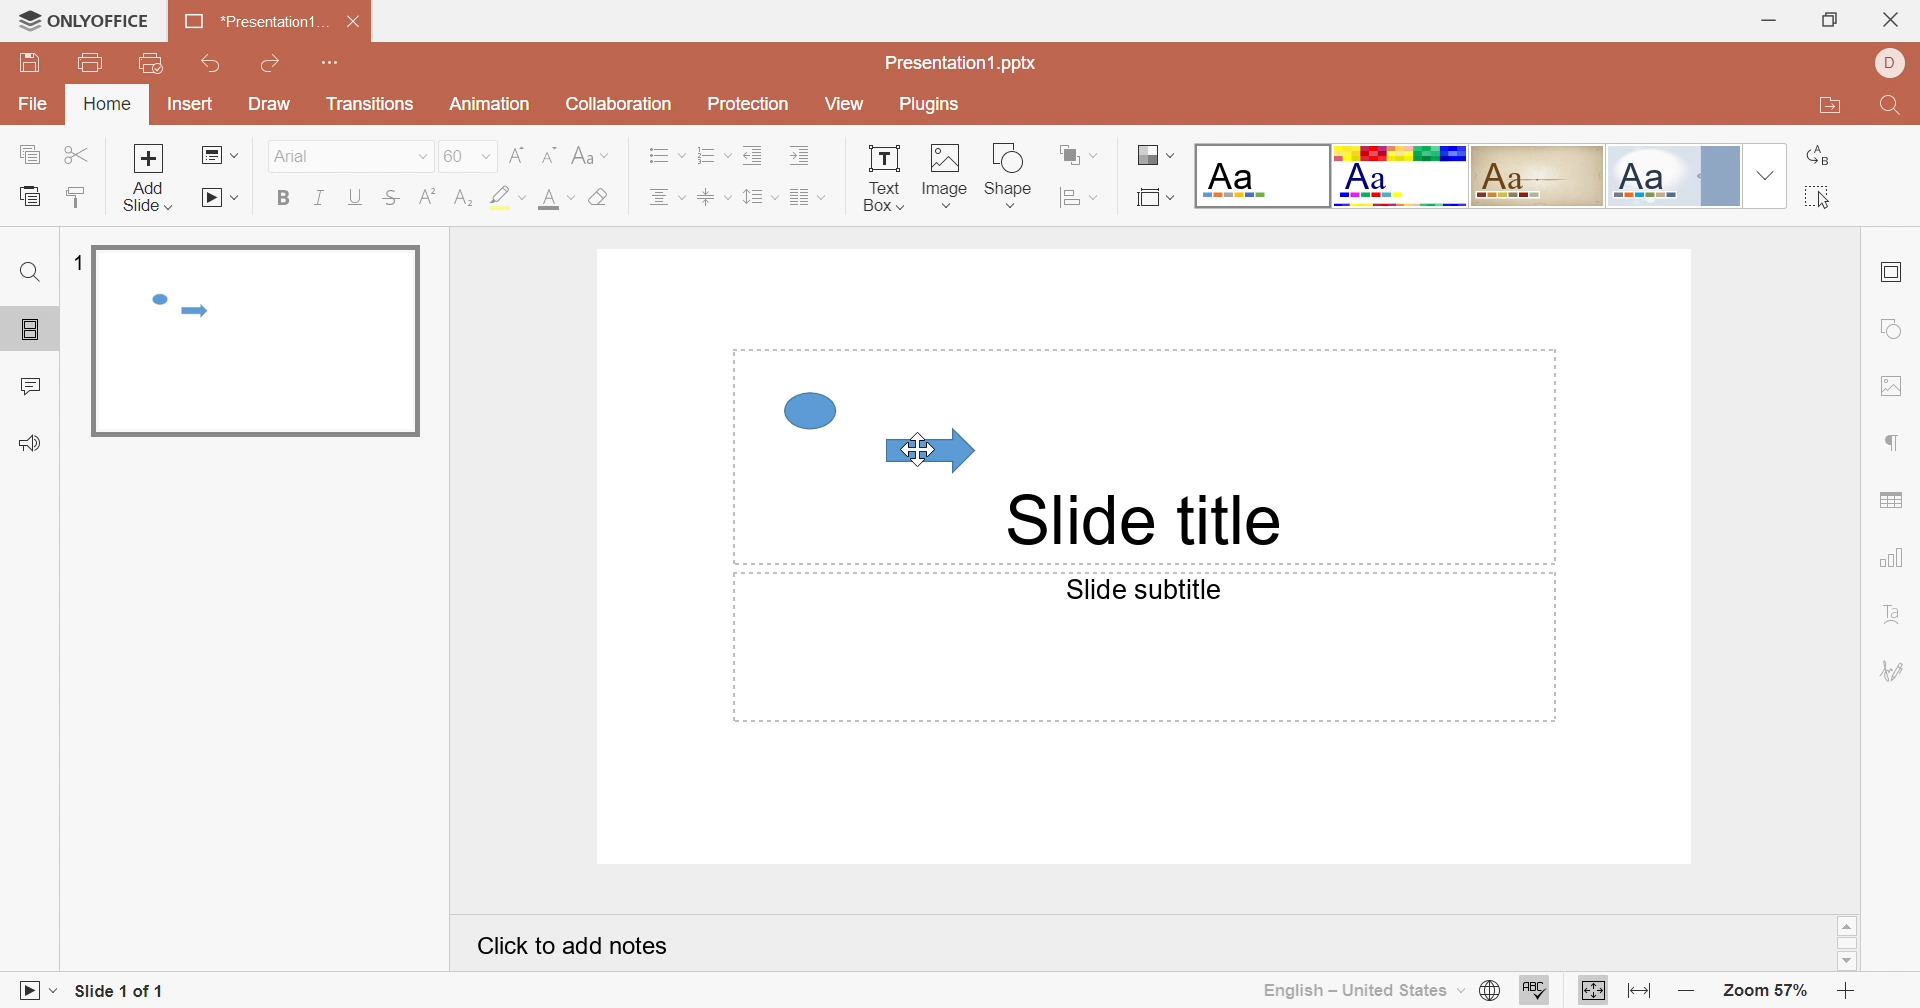 The height and width of the screenshot is (1008, 1920). Describe the element at coordinates (595, 155) in the screenshot. I see `Change case` at that location.